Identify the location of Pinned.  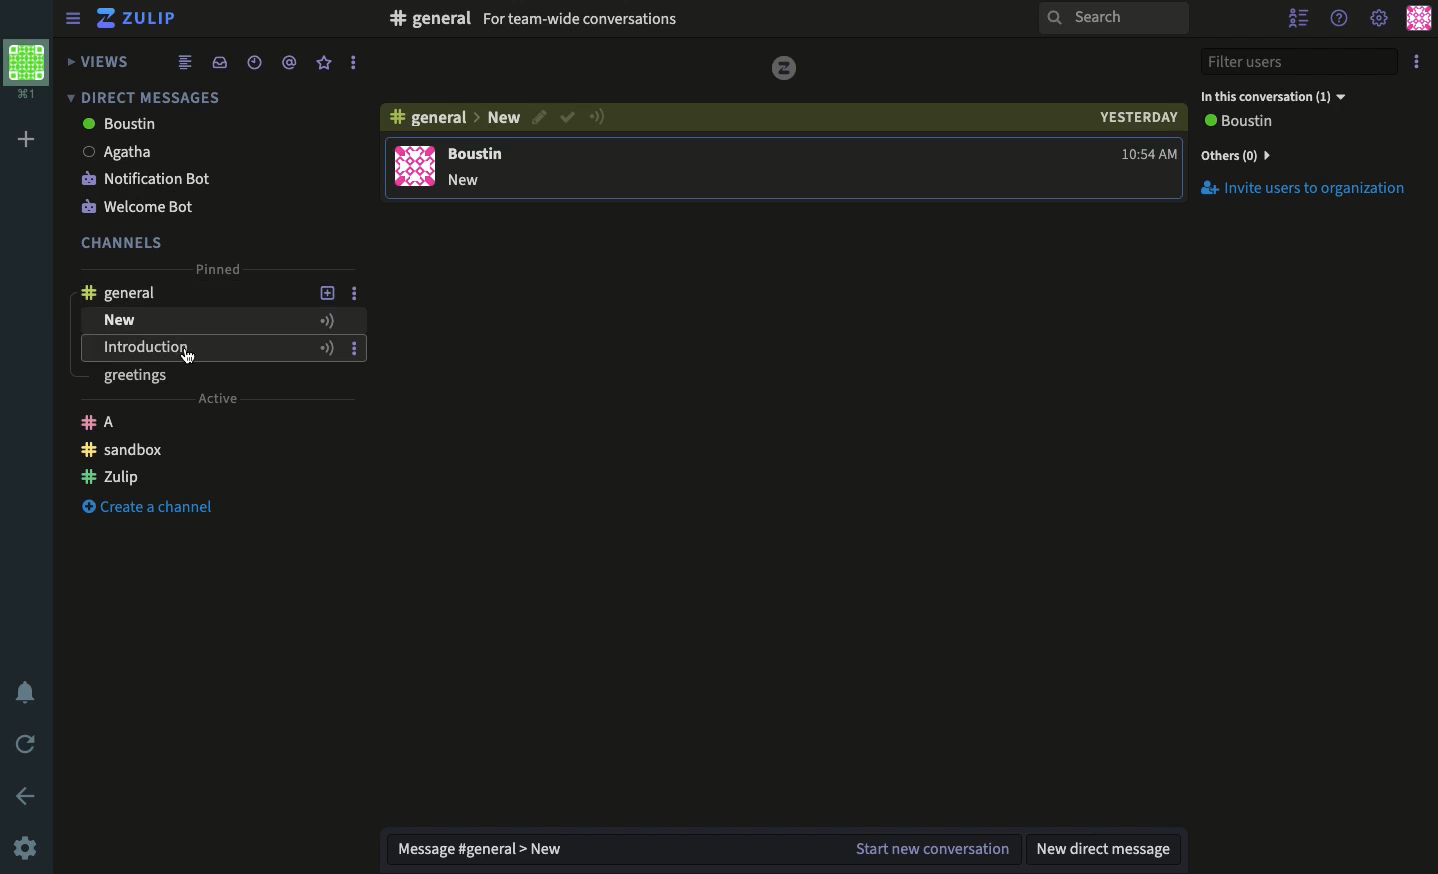
(216, 268).